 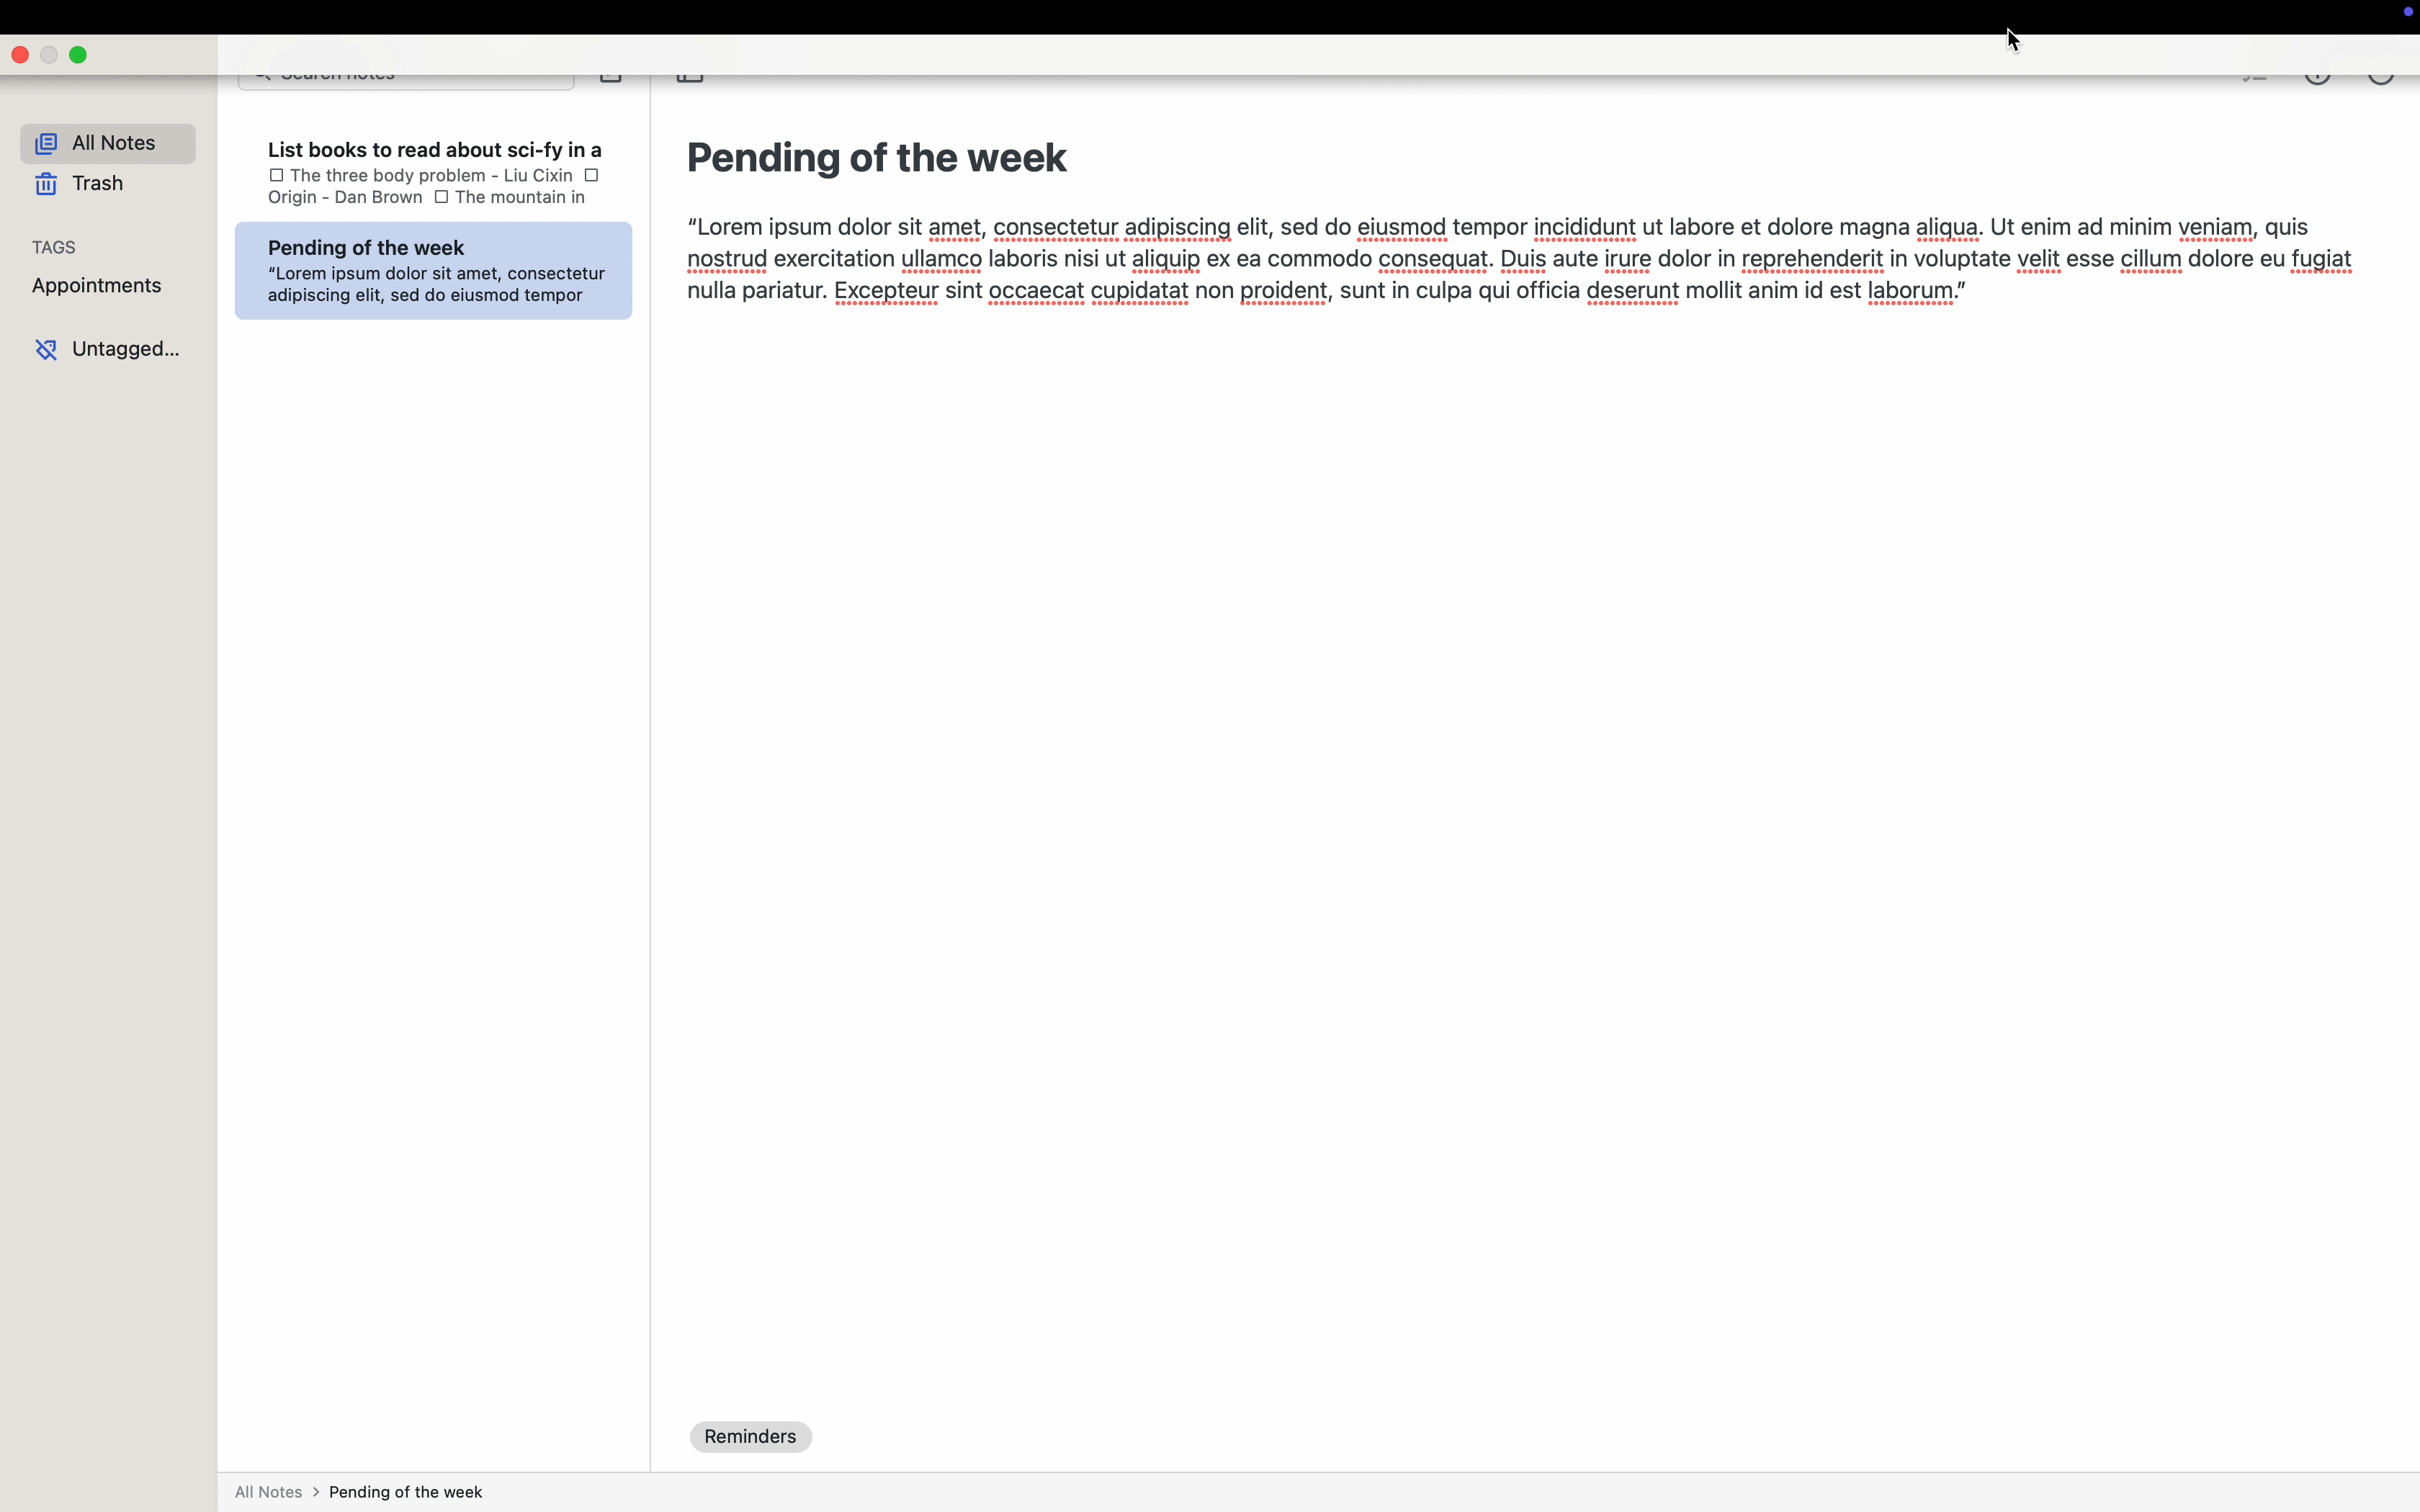 What do you see at coordinates (1506, 282) in the screenshot?
I see `“Lorem ipsum dolor sit amet, consectetur adipiscing elit, sed do eiusmod tempor incididunt ut labore et dolore magna aligua. Ut enim ad minim veniam, quis
nostrud exercitation ullamco laboris nisi ut aliquip ex ea commodo consequat. Duis aute irure dolor in reprehenderit in voluptate velit esse cillum dolore eu fugiat
nulla pariatur. Excepteur sint occaecat cupidatat non proident, sunt in culpa qui officia deserunt mollit anim id est laborum.”` at bounding box center [1506, 282].